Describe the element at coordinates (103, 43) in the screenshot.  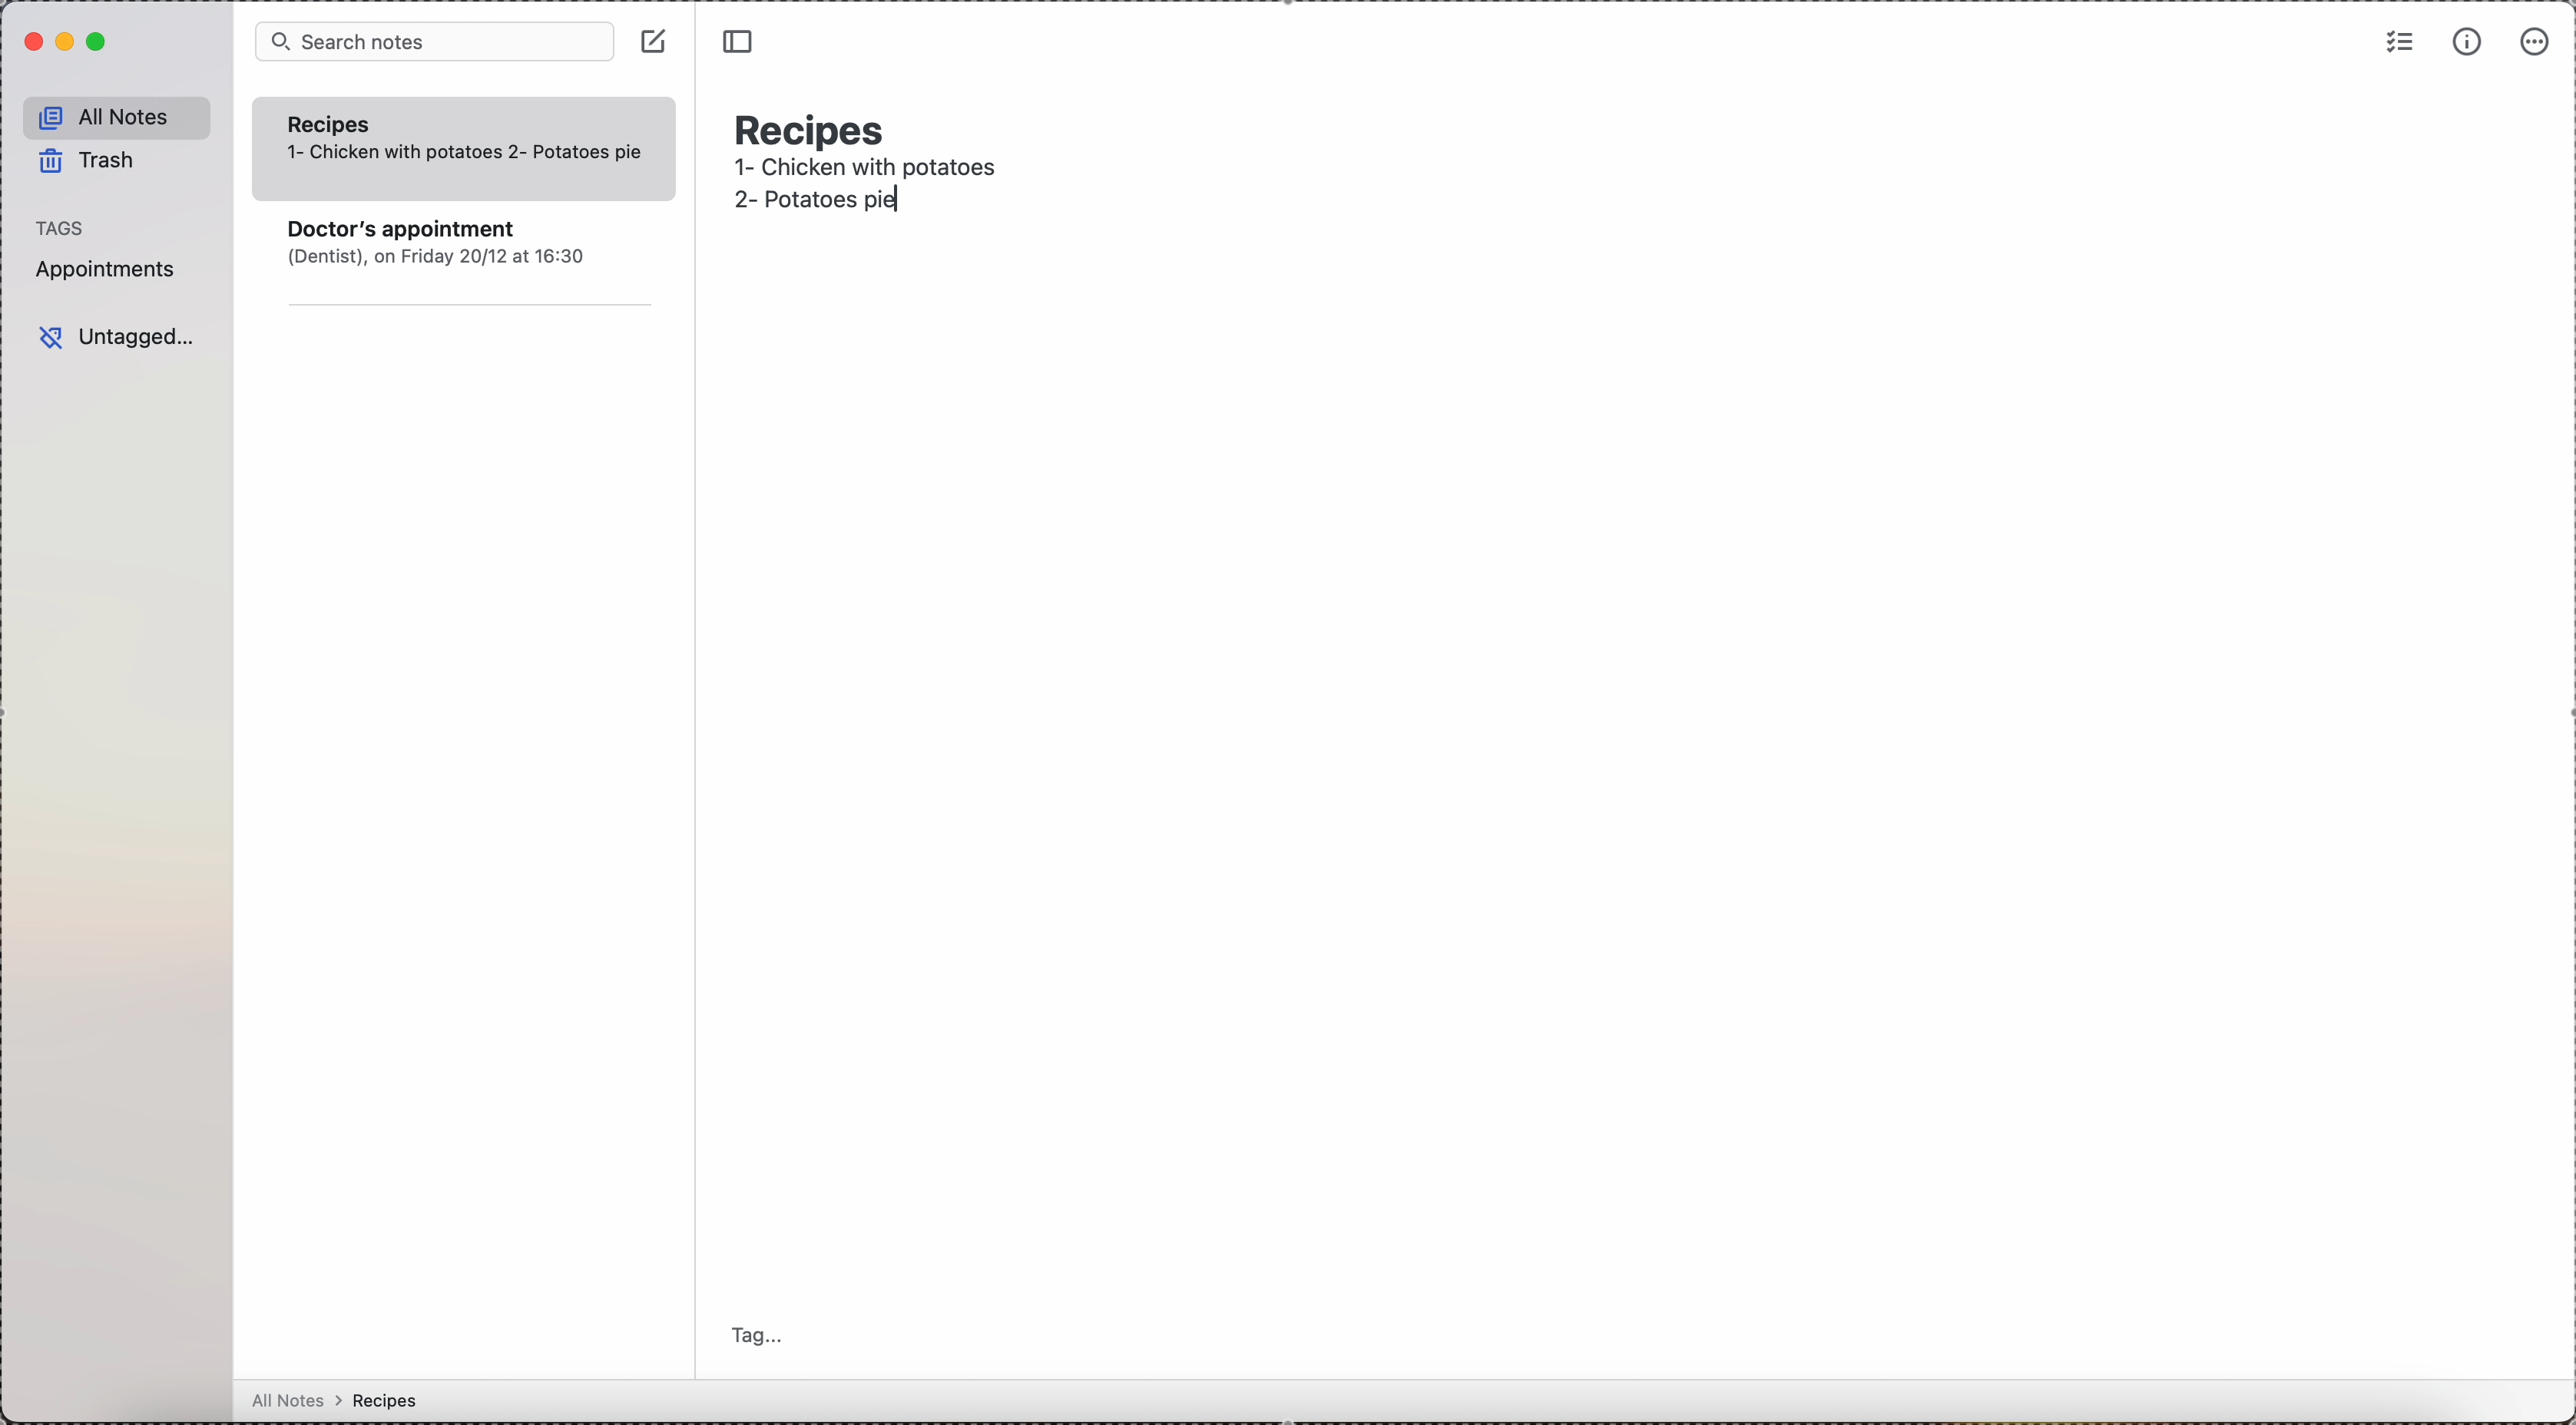
I see `maximize` at that location.